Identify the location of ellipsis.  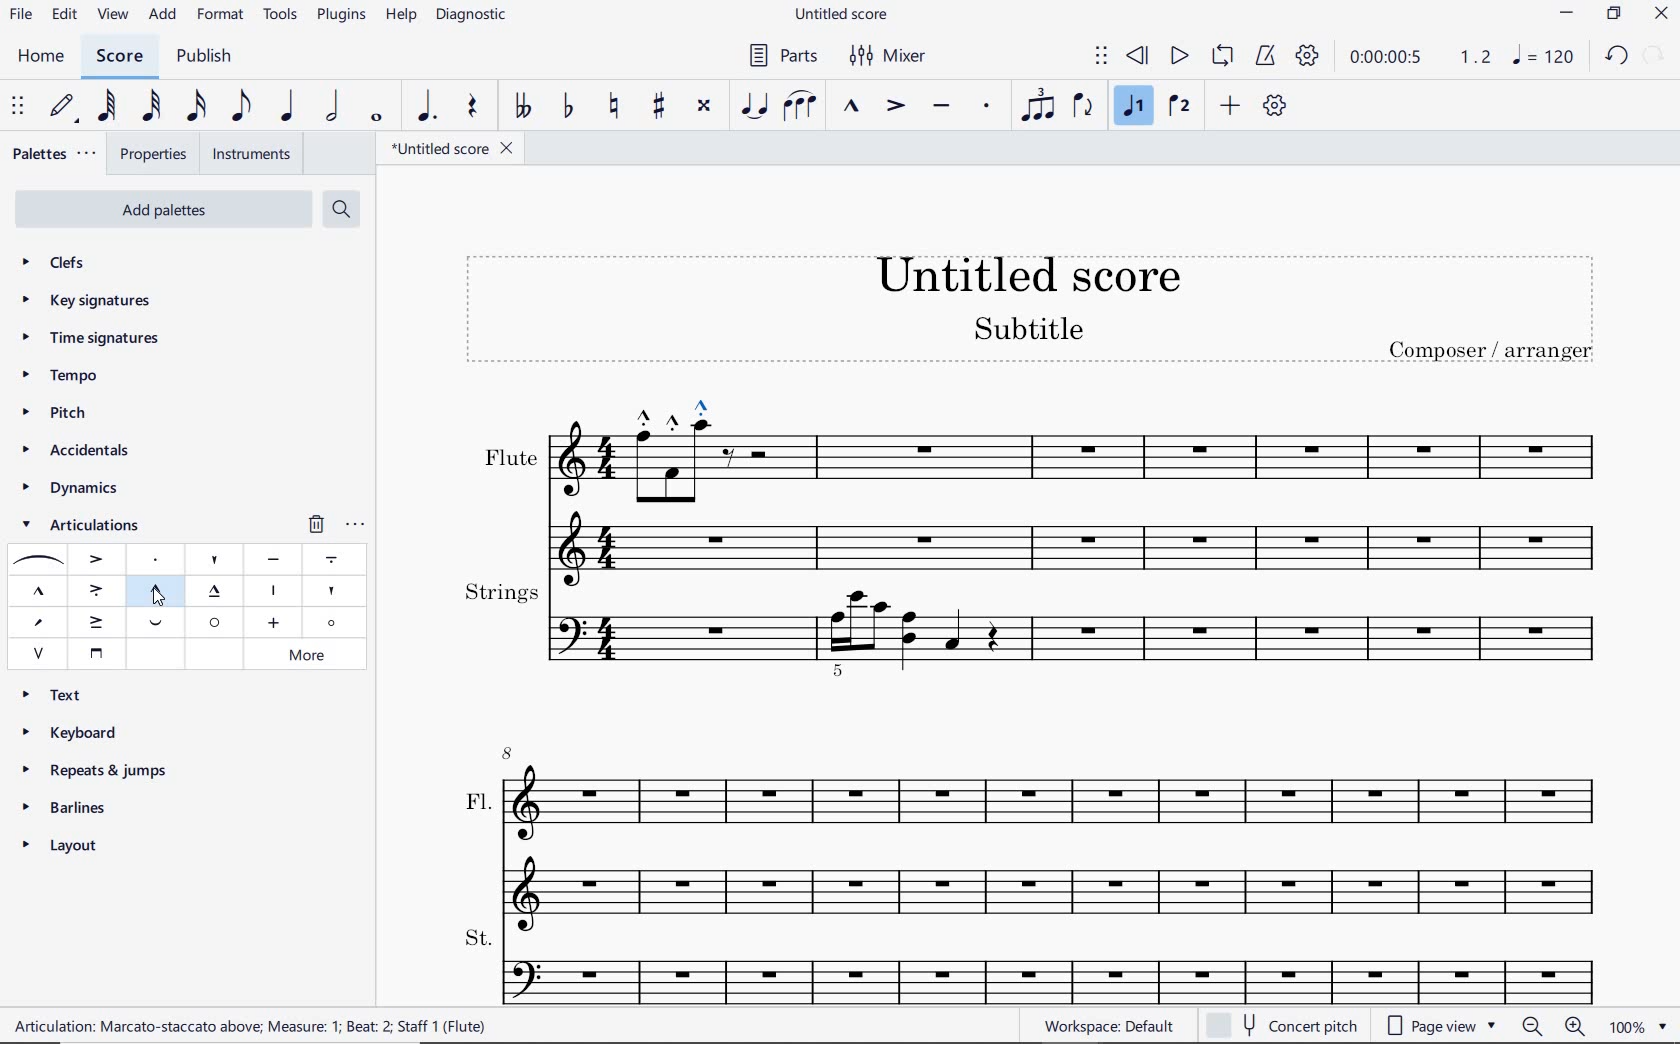
(355, 522).